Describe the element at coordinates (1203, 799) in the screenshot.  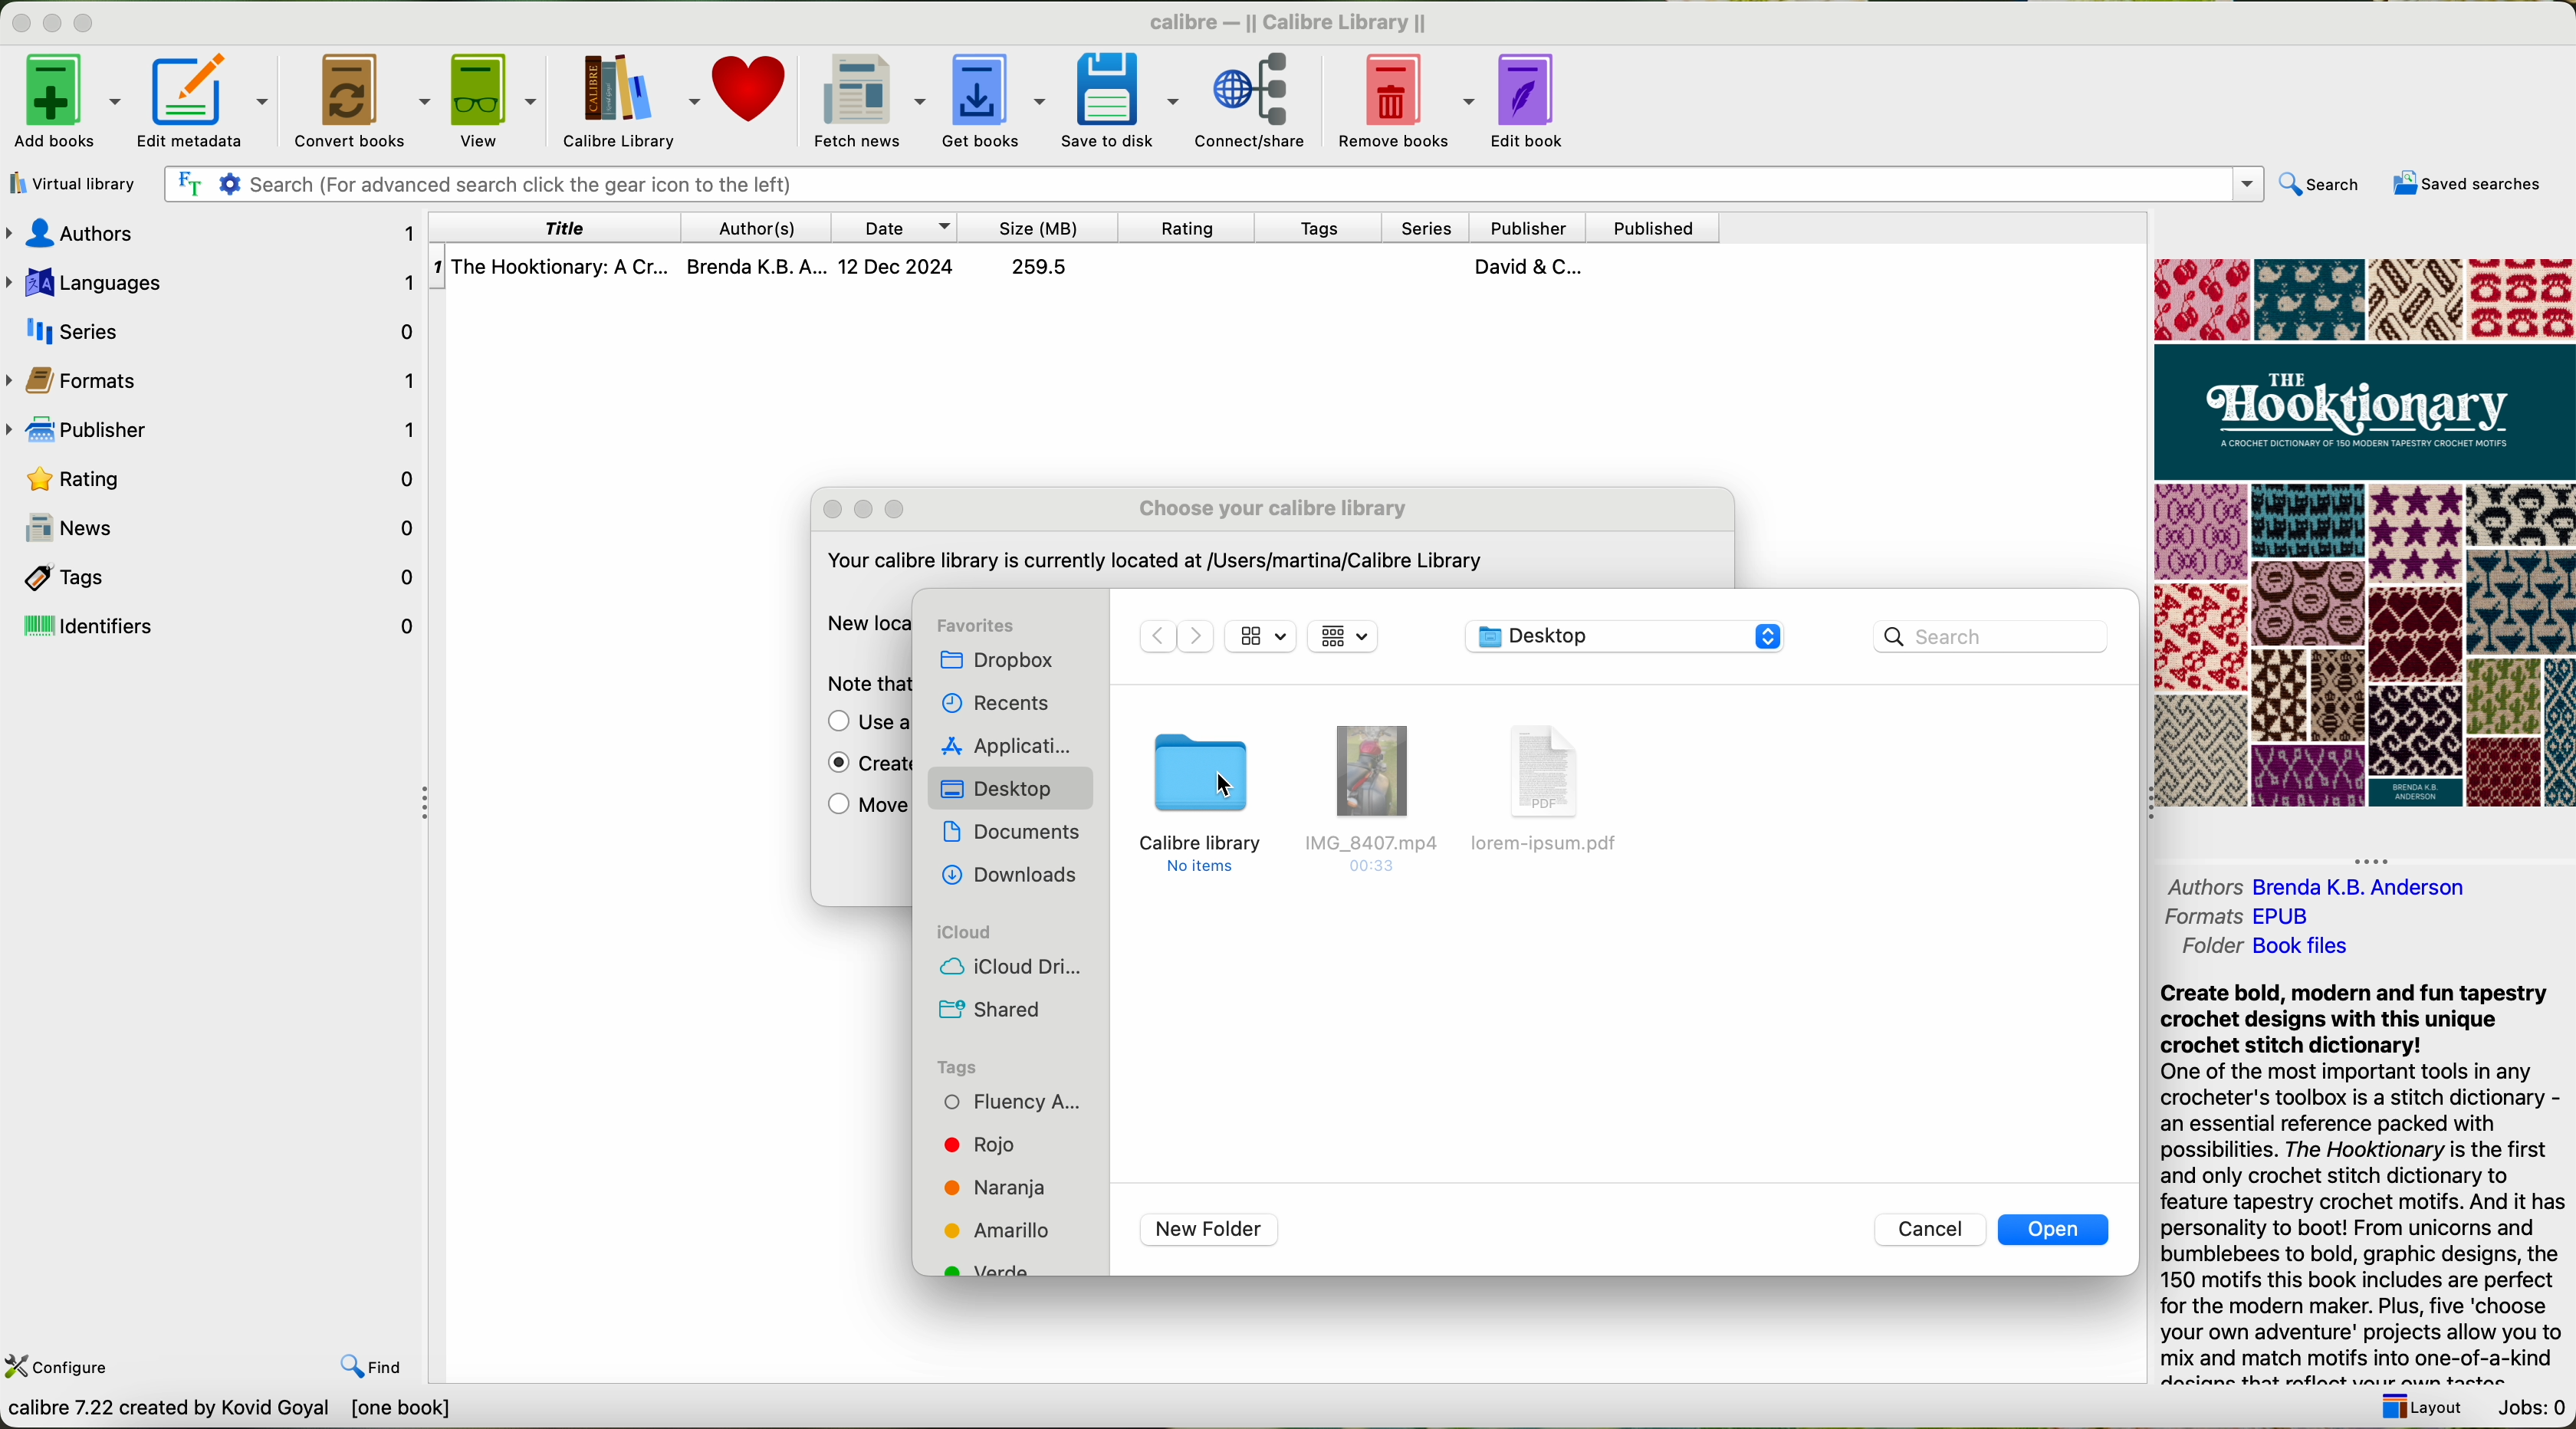
I see `click on calibre library folder` at that location.